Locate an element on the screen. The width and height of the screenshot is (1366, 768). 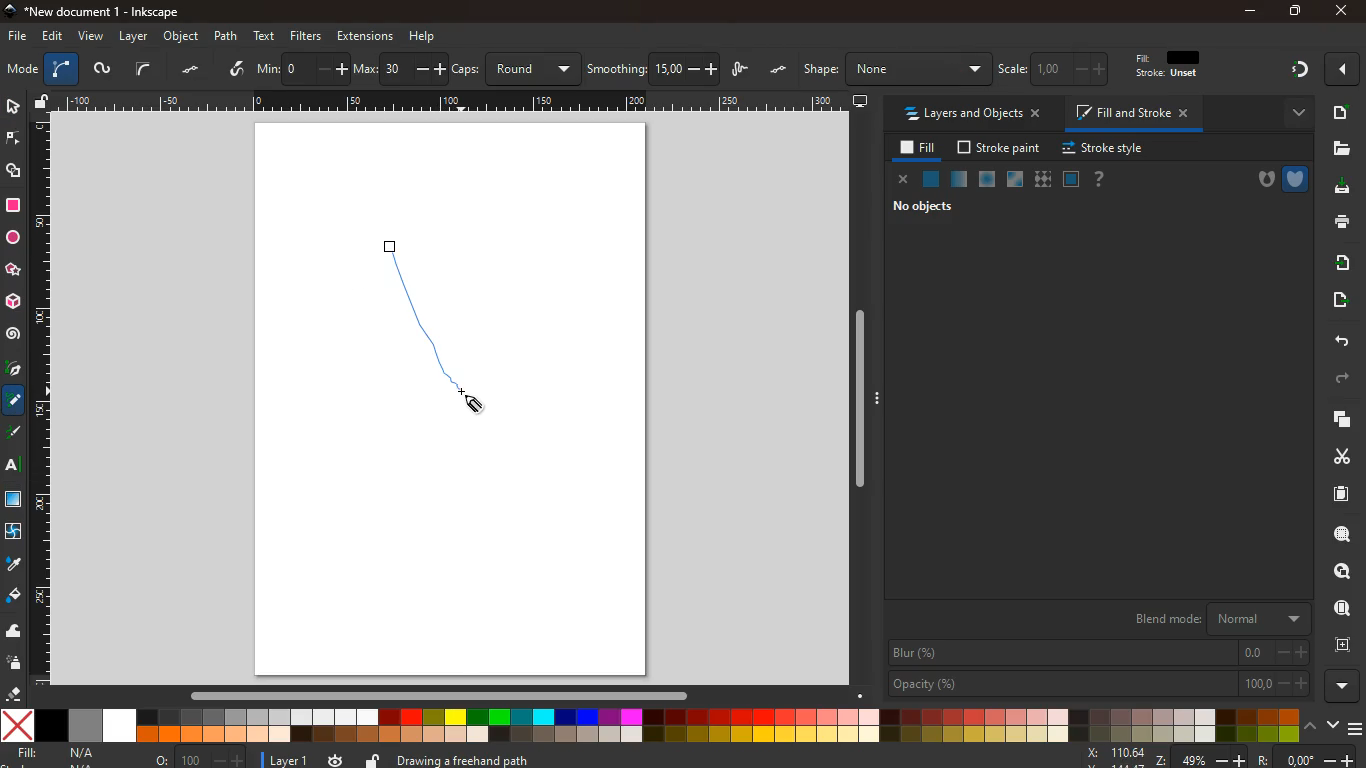
color is located at coordinates (651, 727).